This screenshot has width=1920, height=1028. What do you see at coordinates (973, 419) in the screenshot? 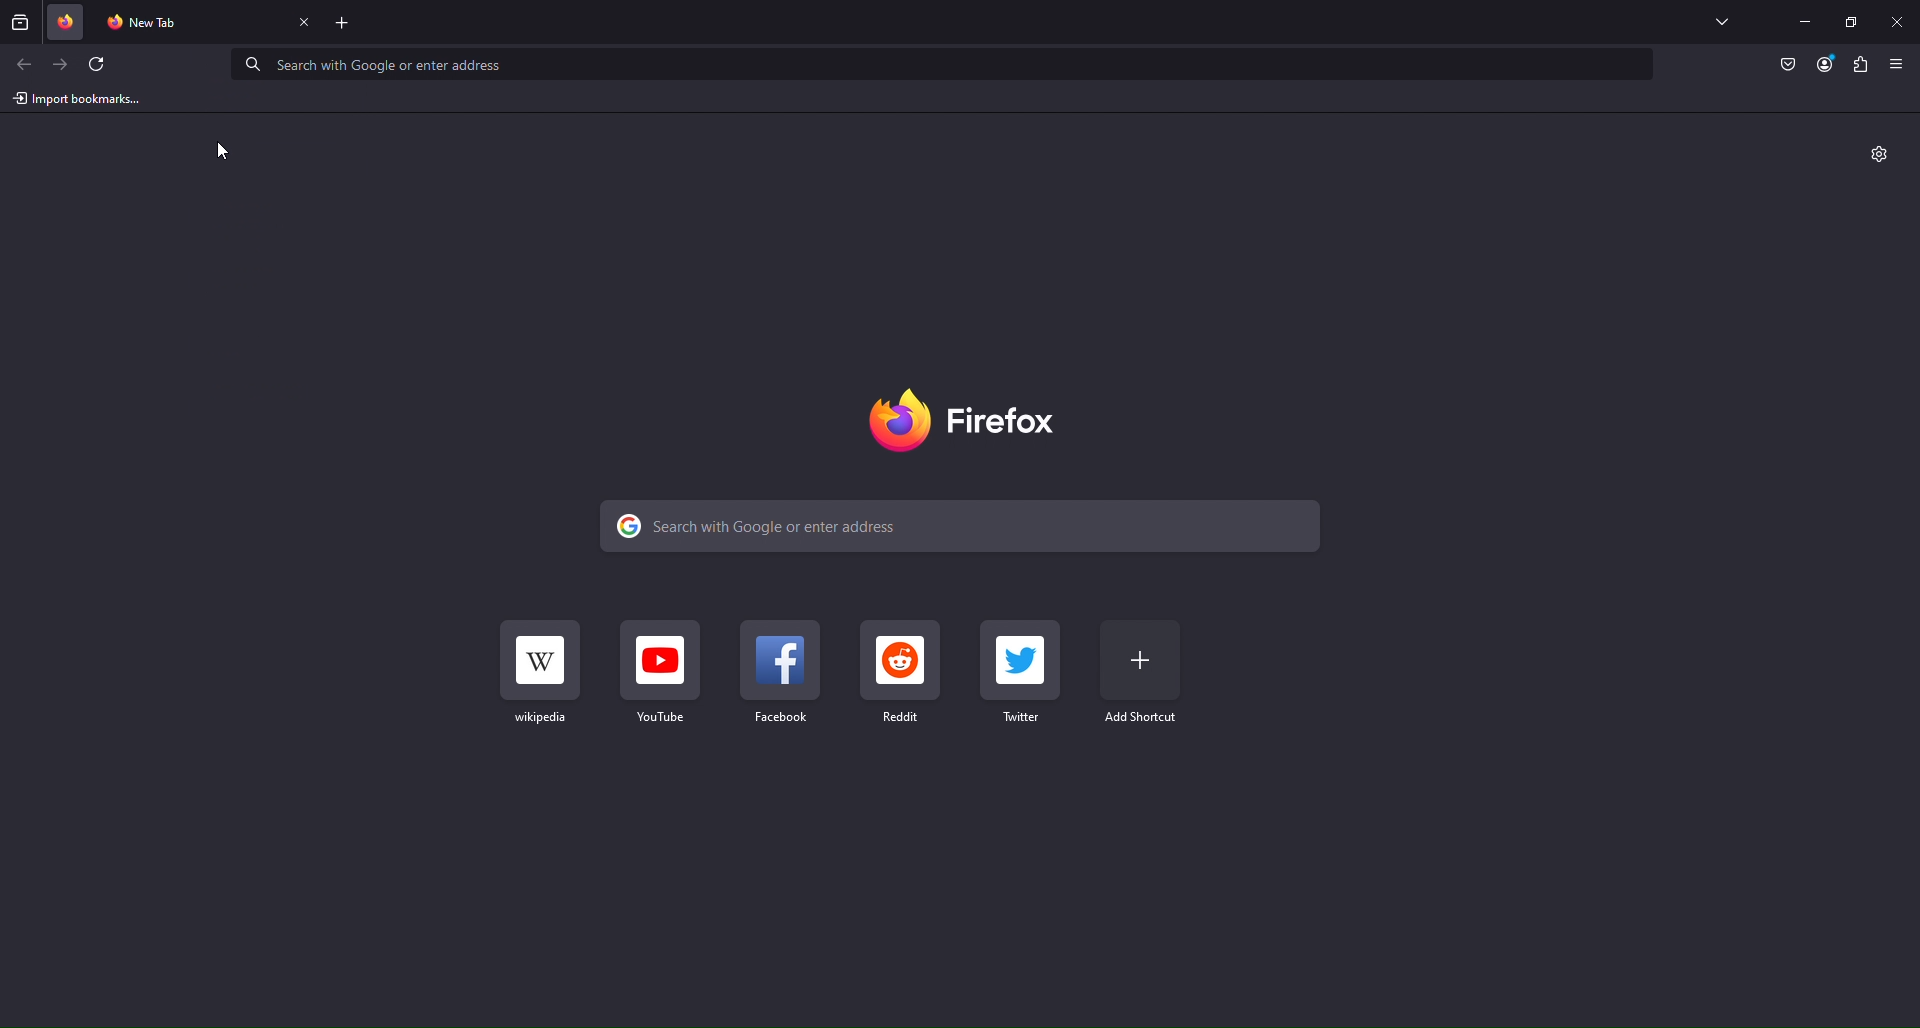
I see `Logo` at bounding box center [973, 419].